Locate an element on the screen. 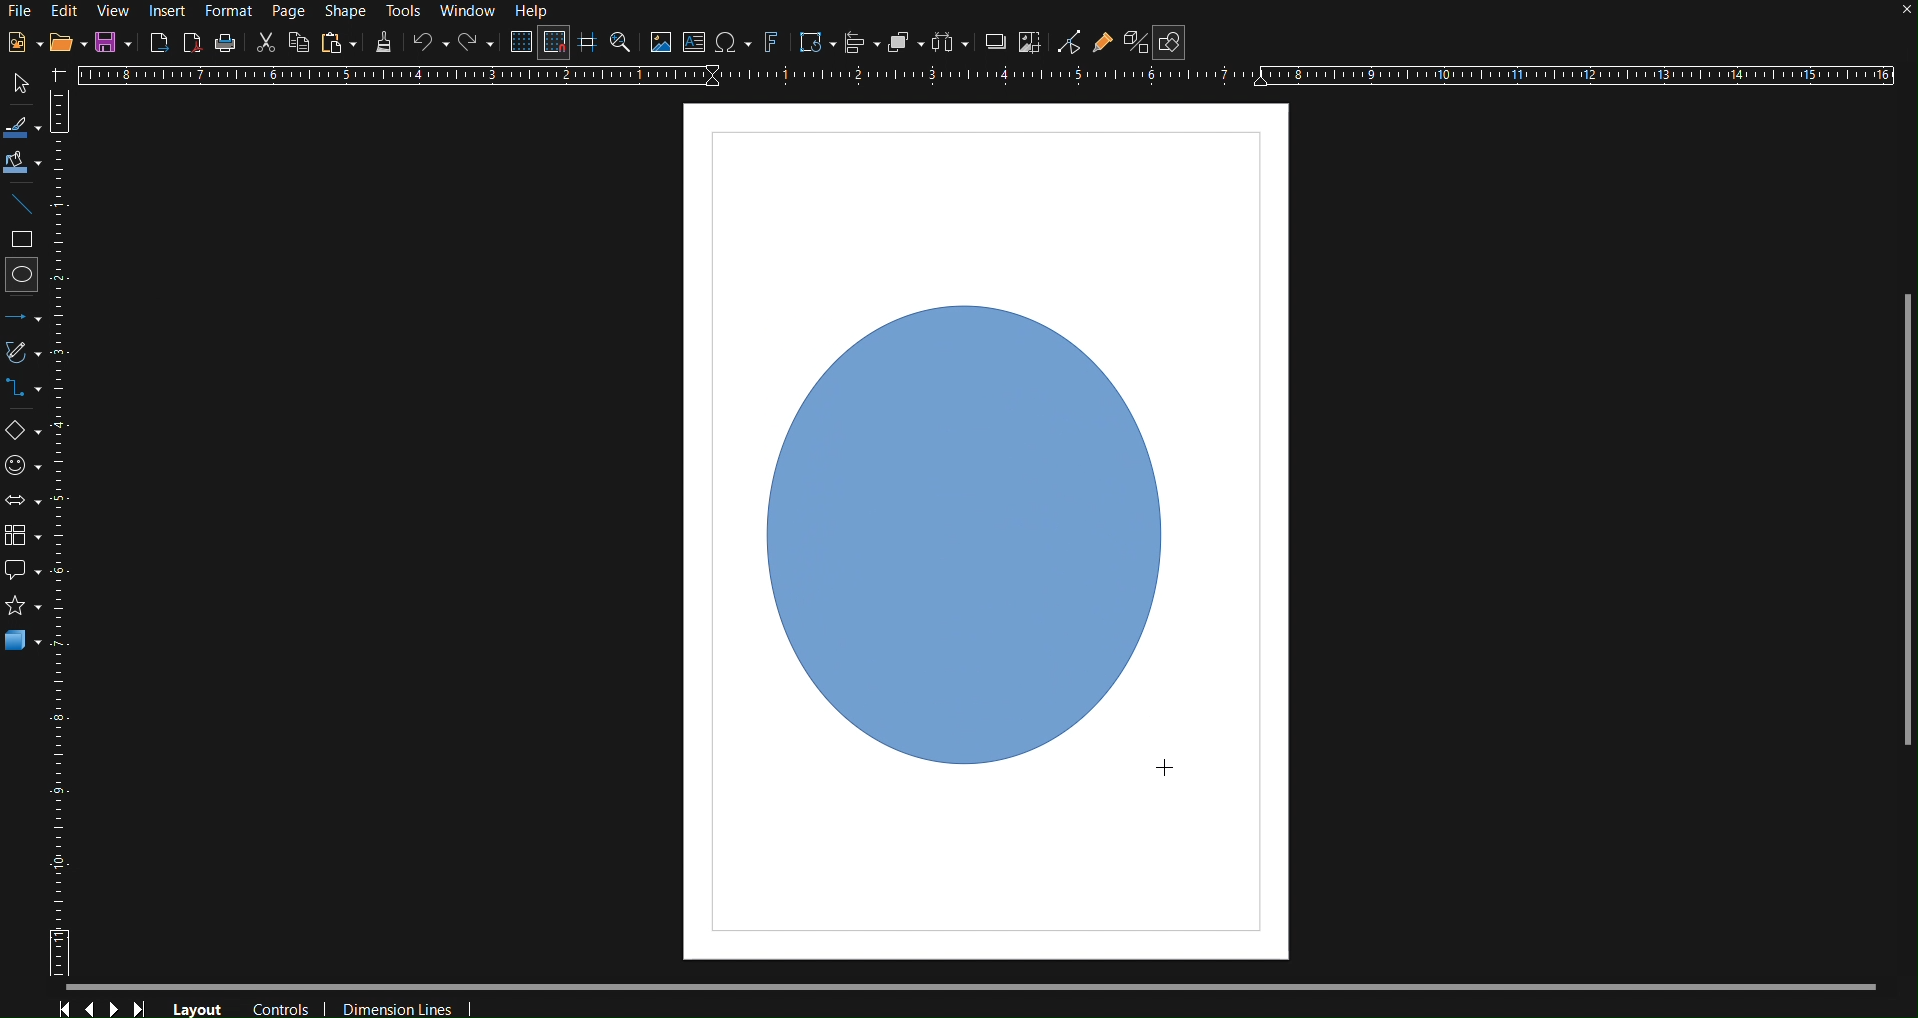 Image resolution: width=1918 pixels, height=1018 pixels. Display Grid is located at coordinates (518, 44).